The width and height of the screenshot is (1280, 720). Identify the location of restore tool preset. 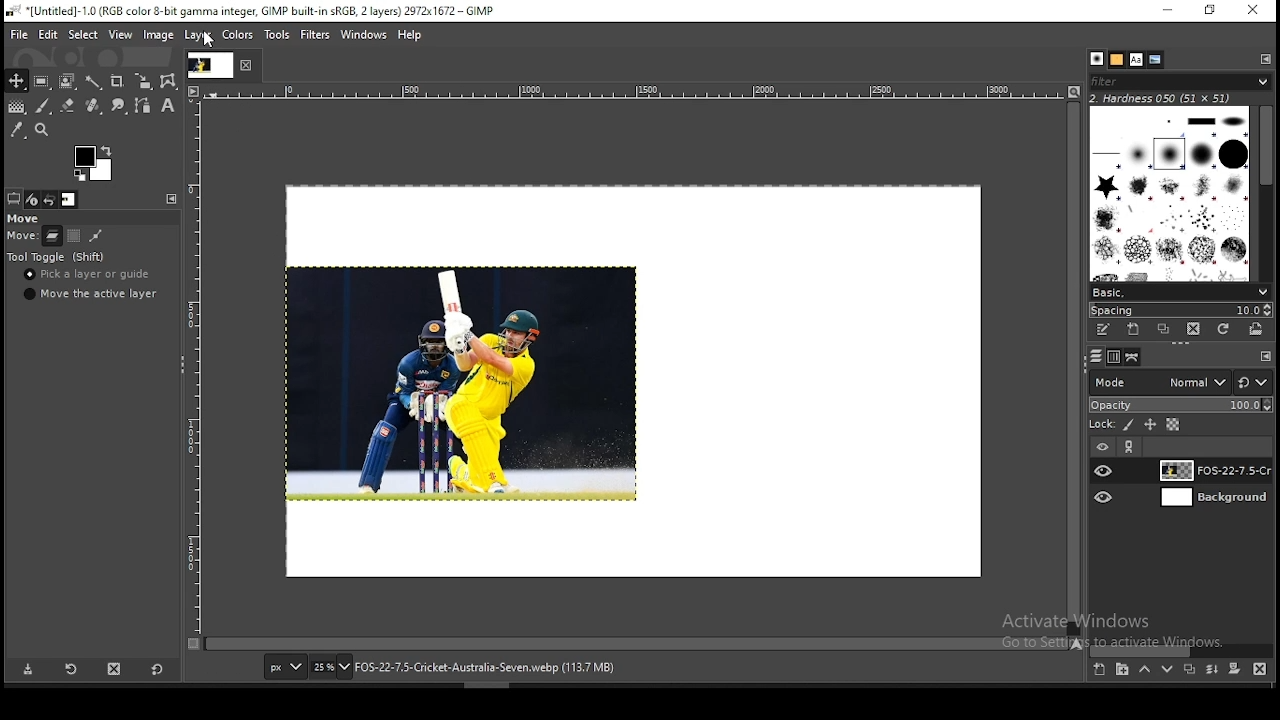
(70, 670).